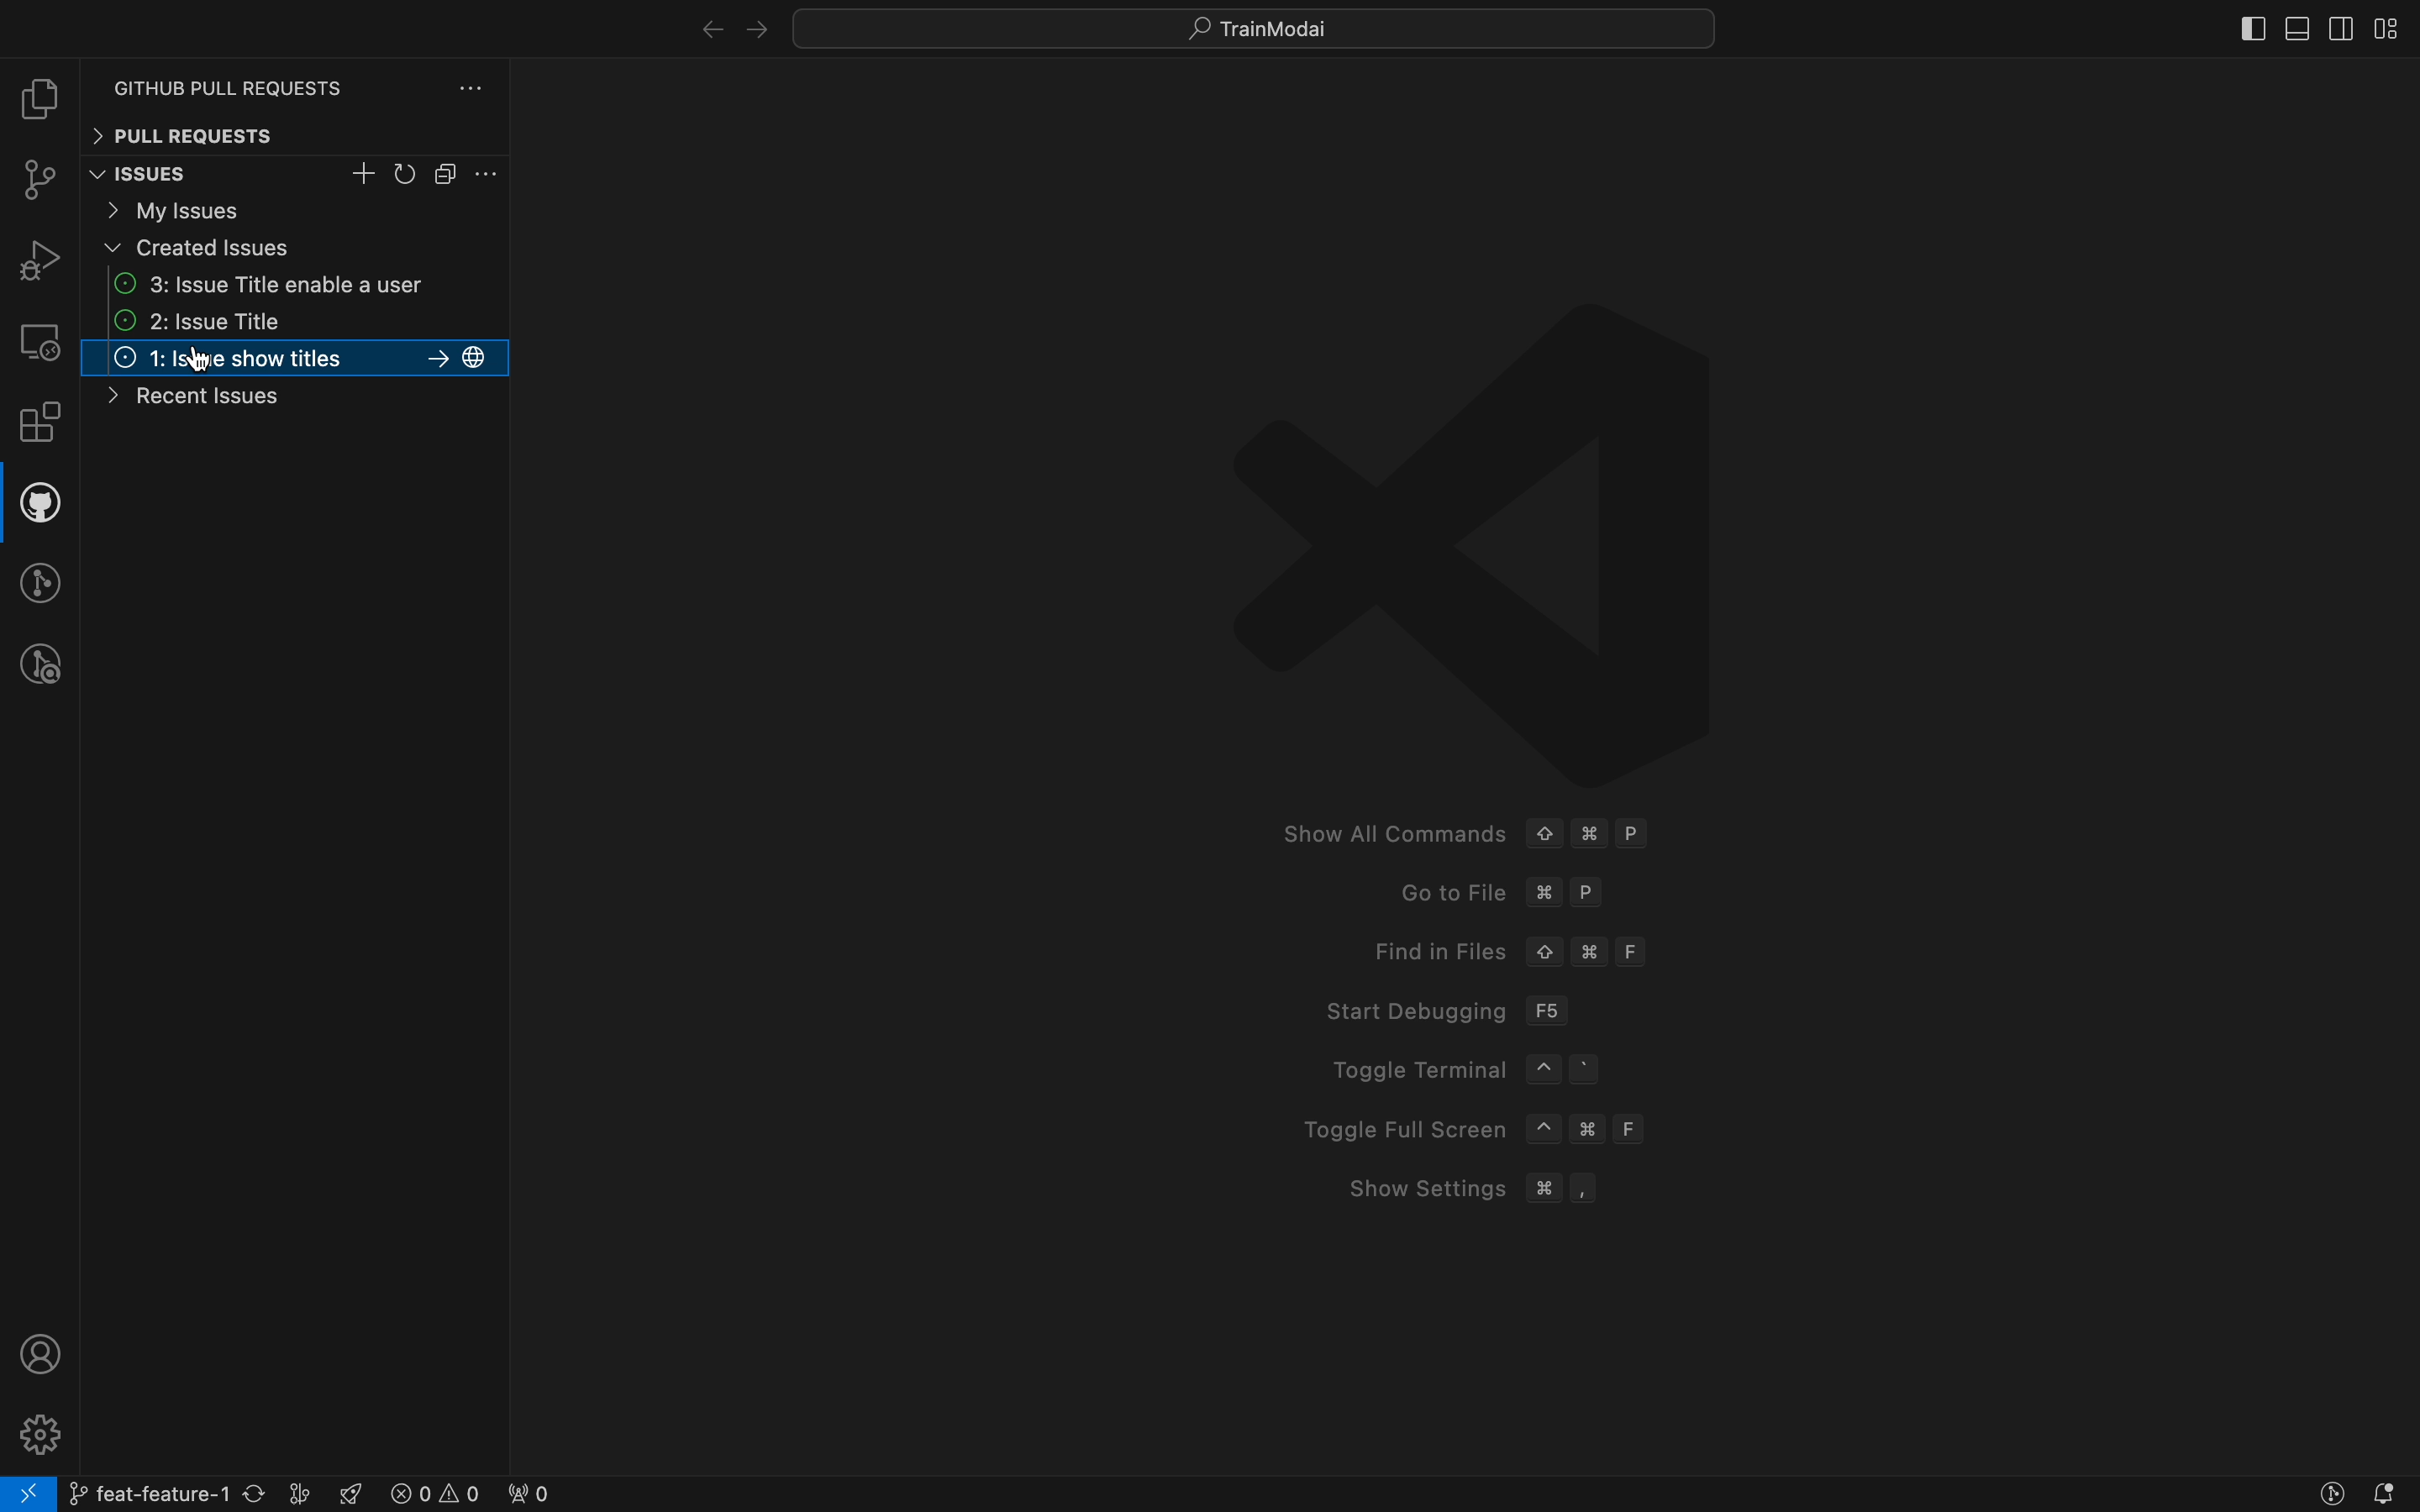 This screenshot has height=1512, width=2420. Describe the element at coordinates (39, 102) in the screenshot. I see `file explorer ` at that location.